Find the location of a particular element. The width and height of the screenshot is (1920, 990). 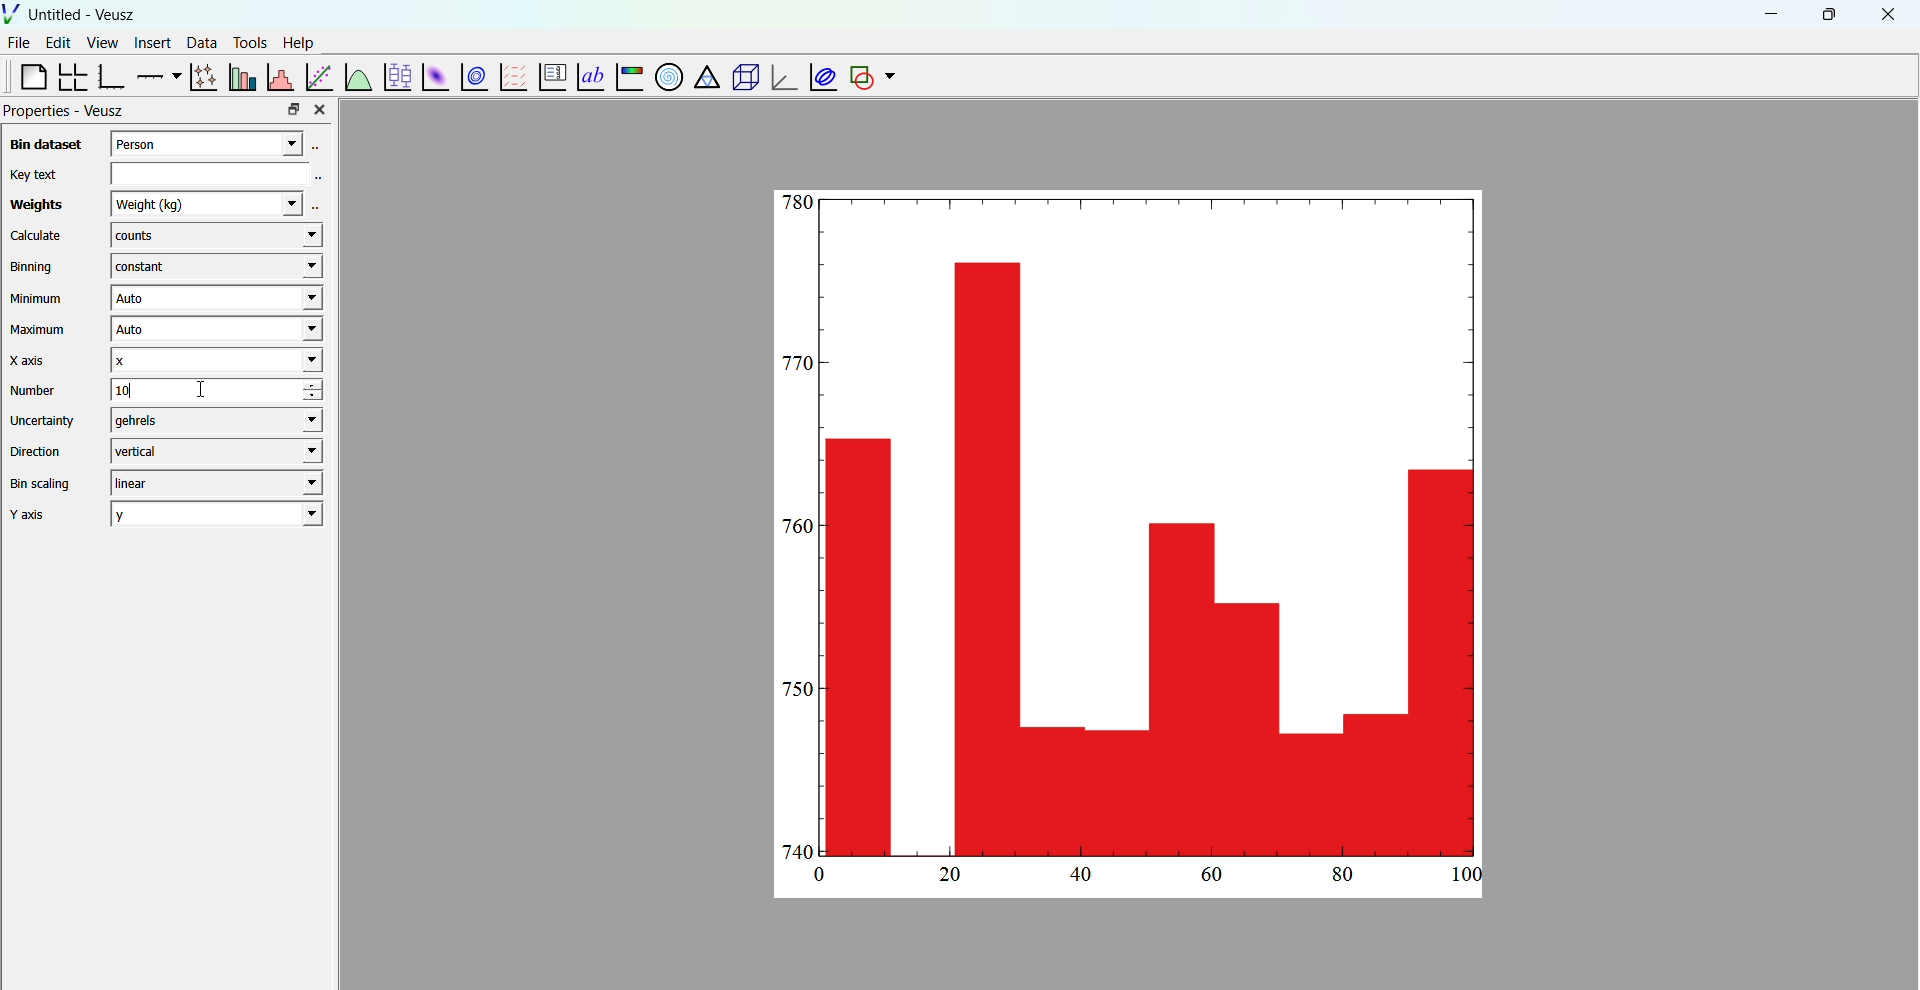

insert is located at coordinates (149, 41).